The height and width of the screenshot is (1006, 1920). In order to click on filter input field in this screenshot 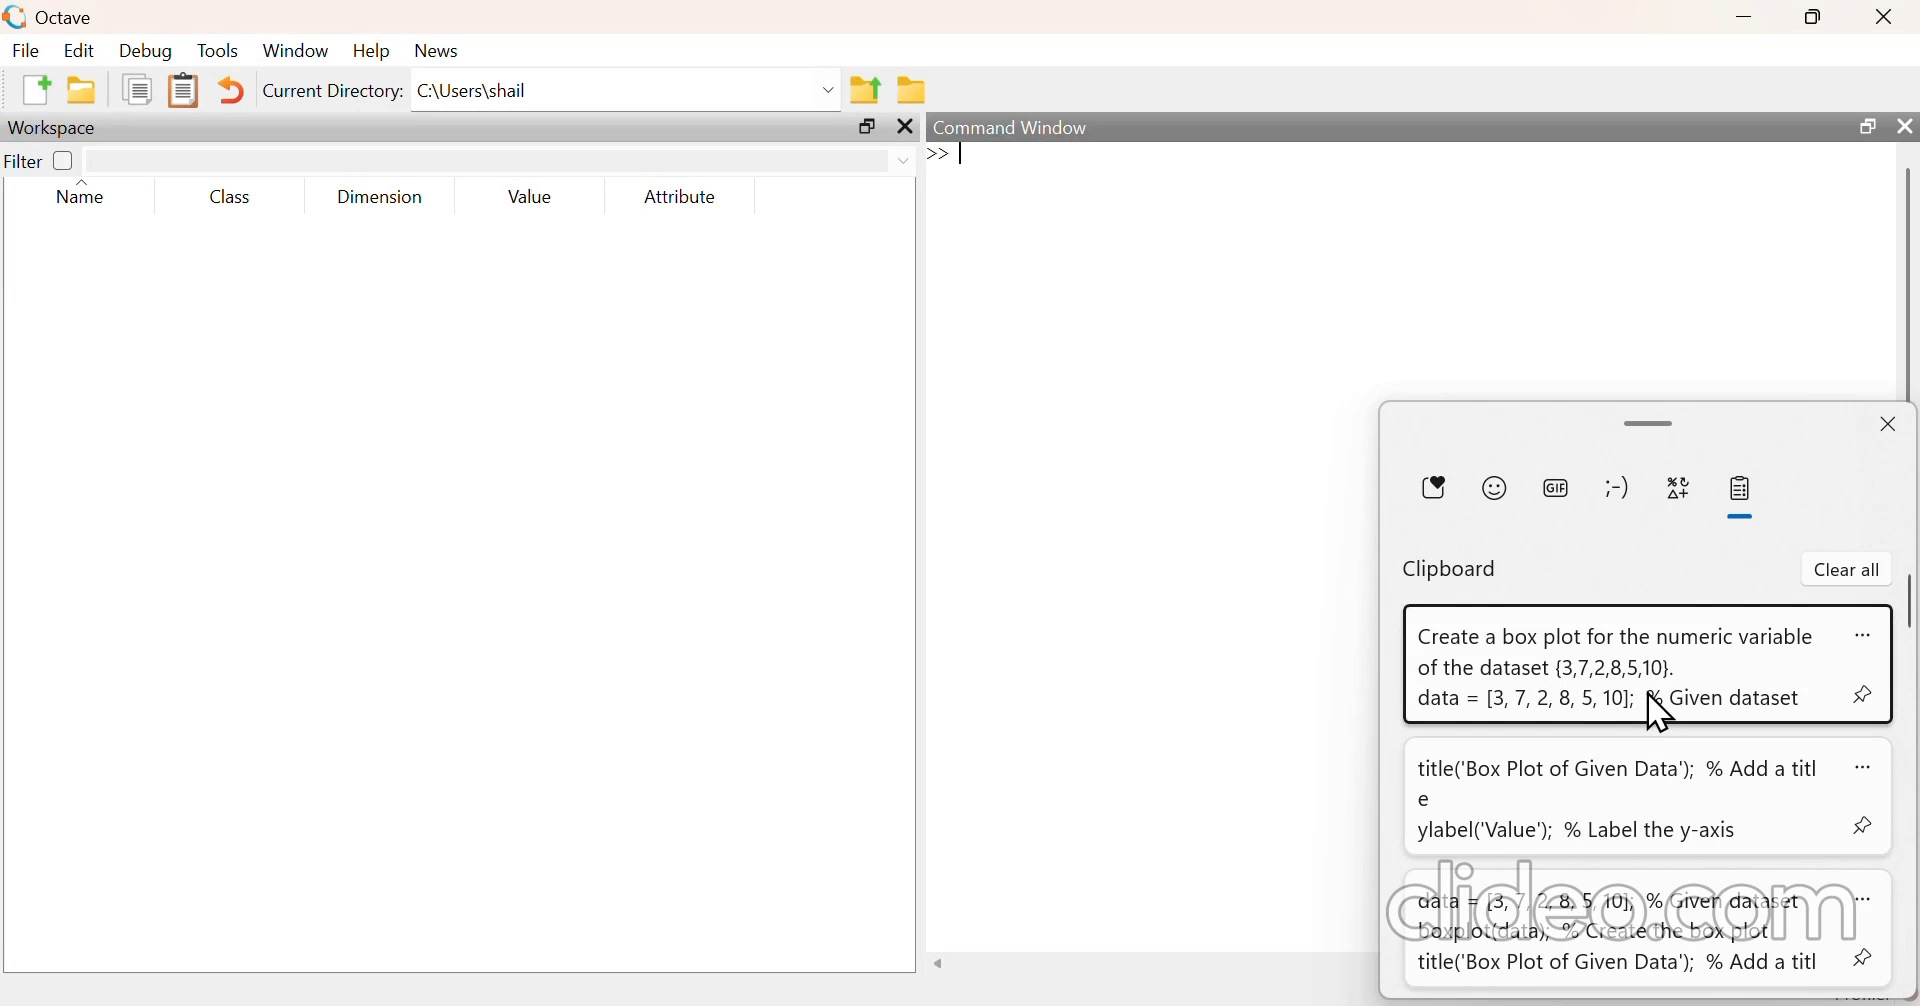, I will do `click(501, 159)`.